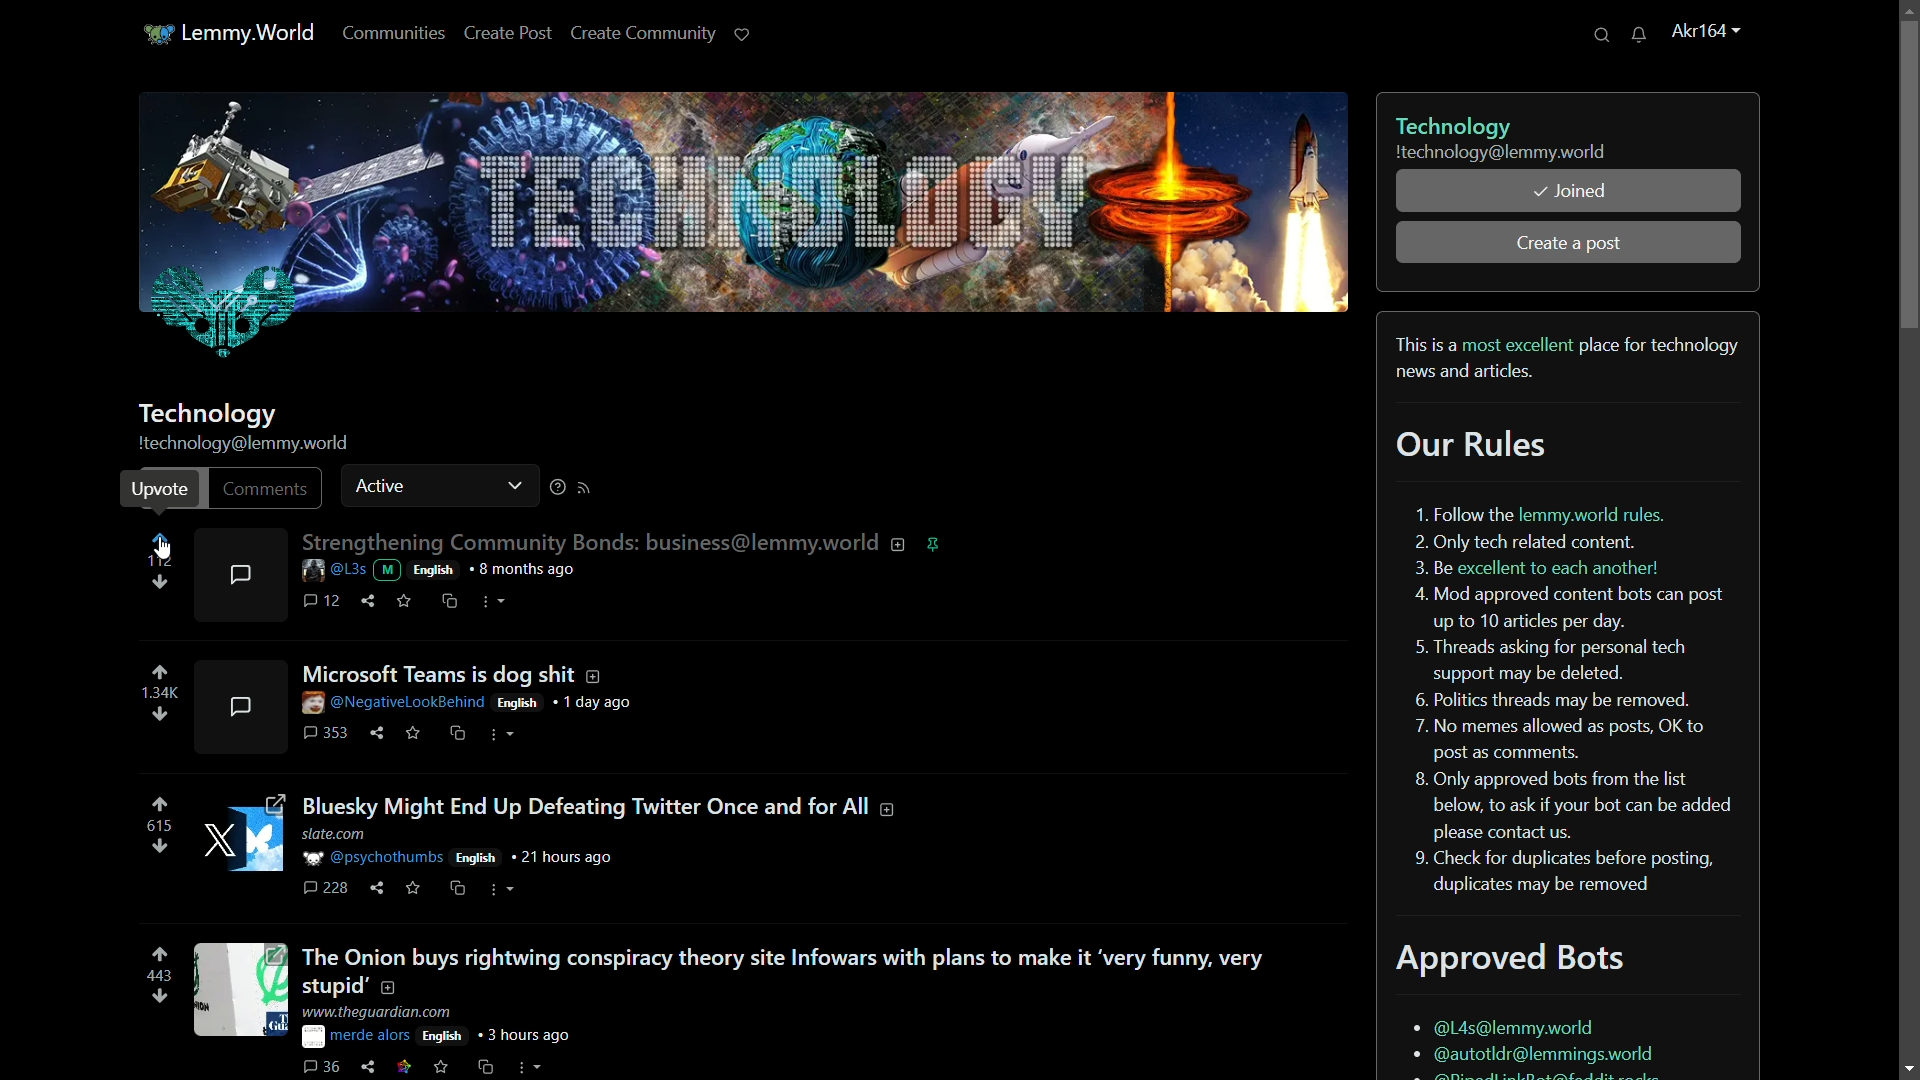 This screenshot has width=1920, height=1080. Describe the element at coordinates (496, 600) in the screenshot. I see `more` at that location.